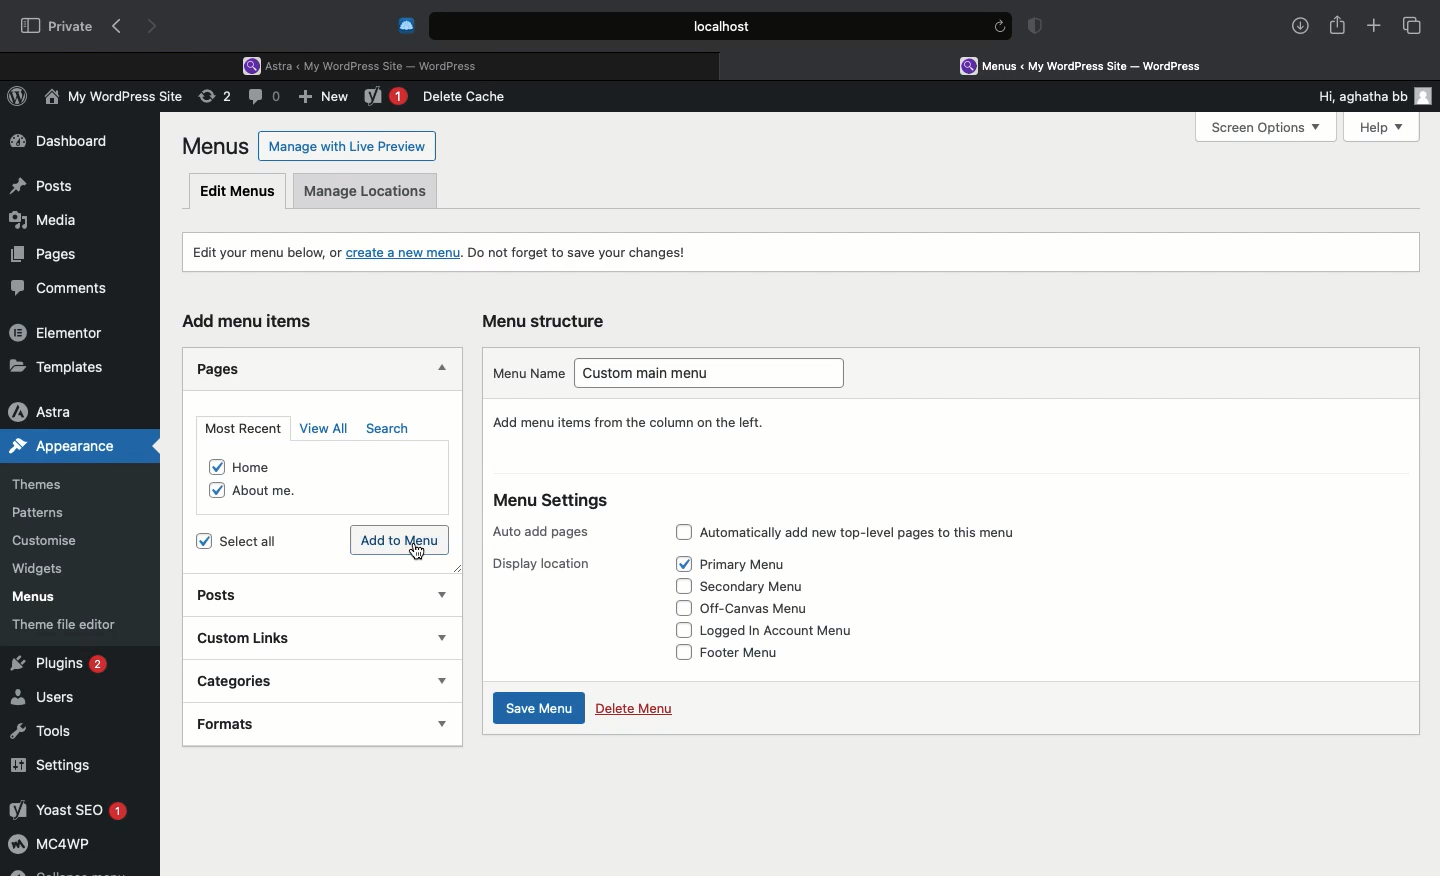  I want to click on Logged in account menu, so click(789, 633).